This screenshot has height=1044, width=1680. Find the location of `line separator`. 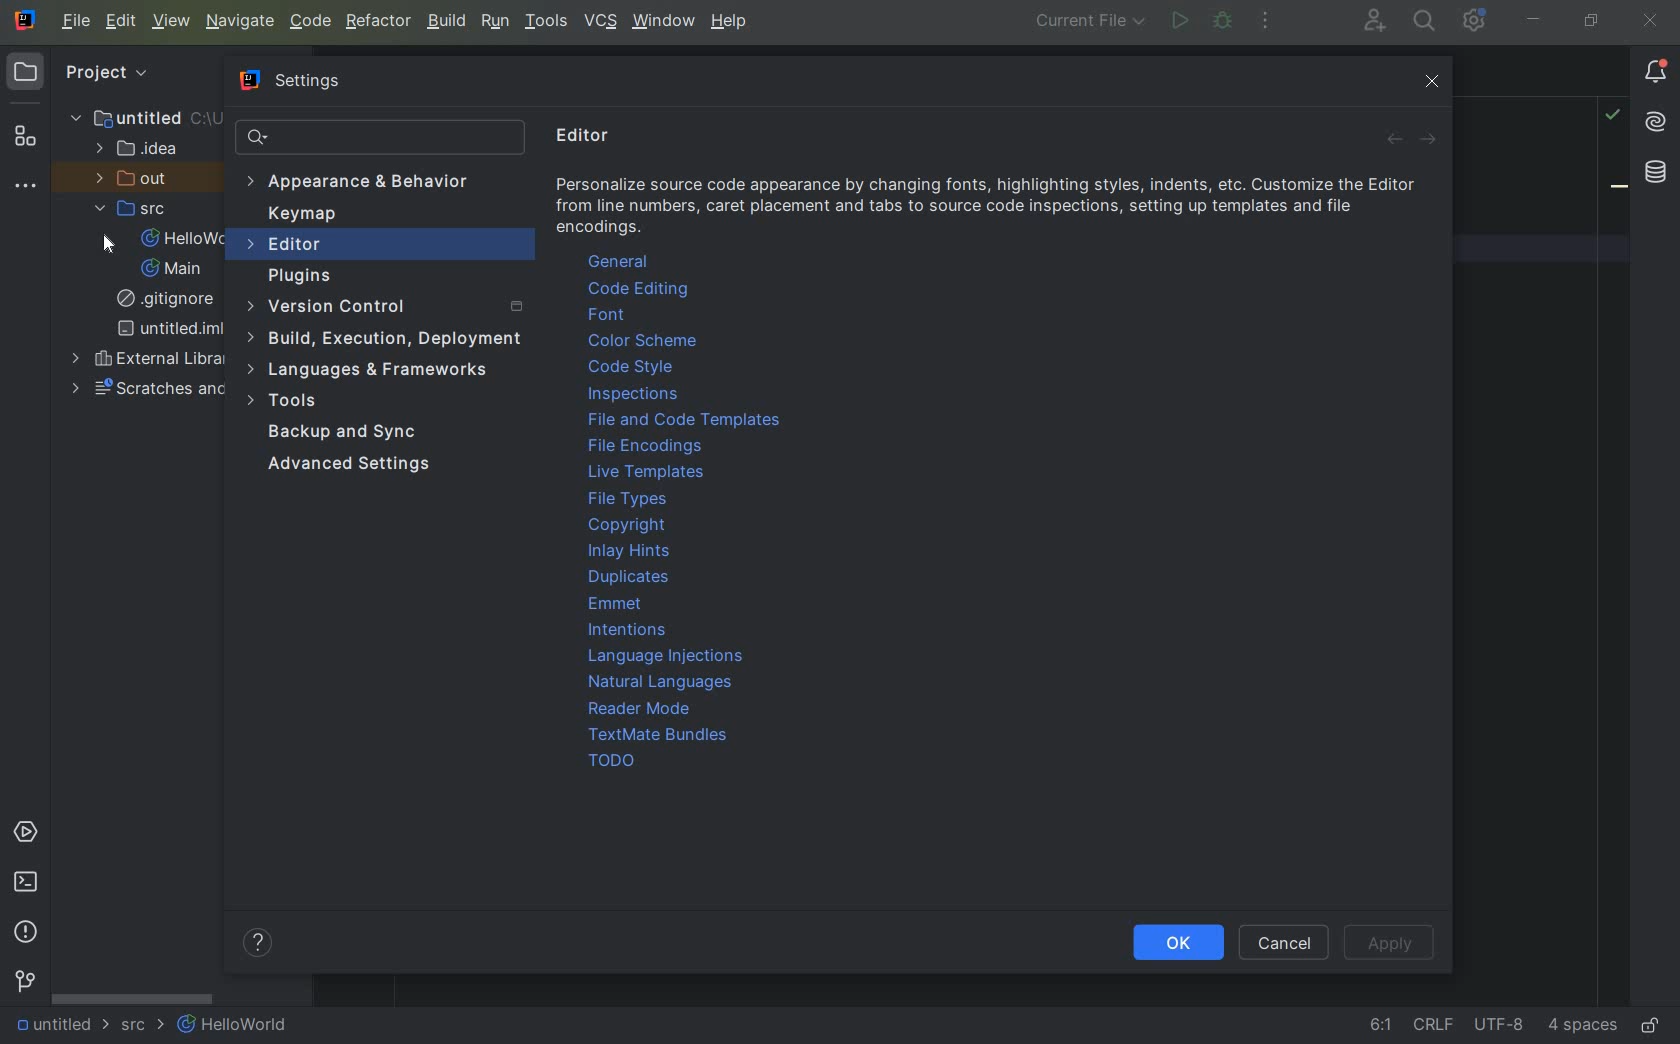

line separator is located at coordinates (1434, 1027).